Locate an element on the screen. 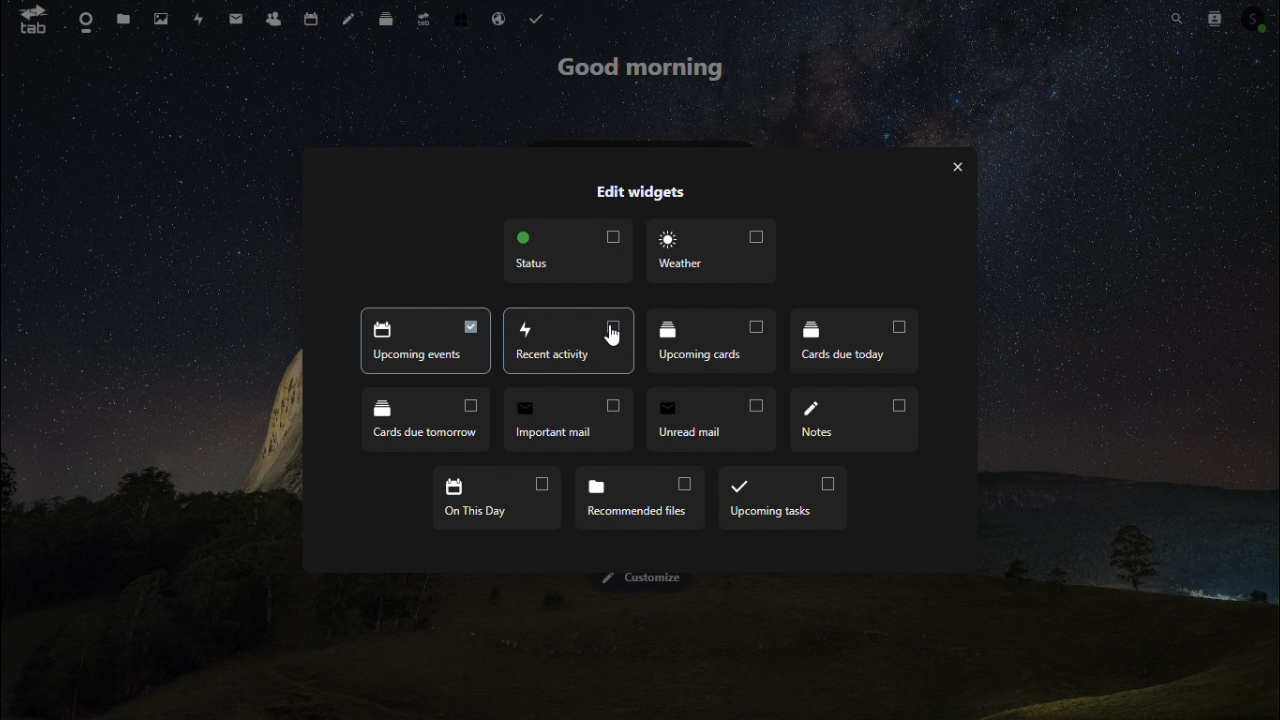  Notes is located at coordinates (853, 418).